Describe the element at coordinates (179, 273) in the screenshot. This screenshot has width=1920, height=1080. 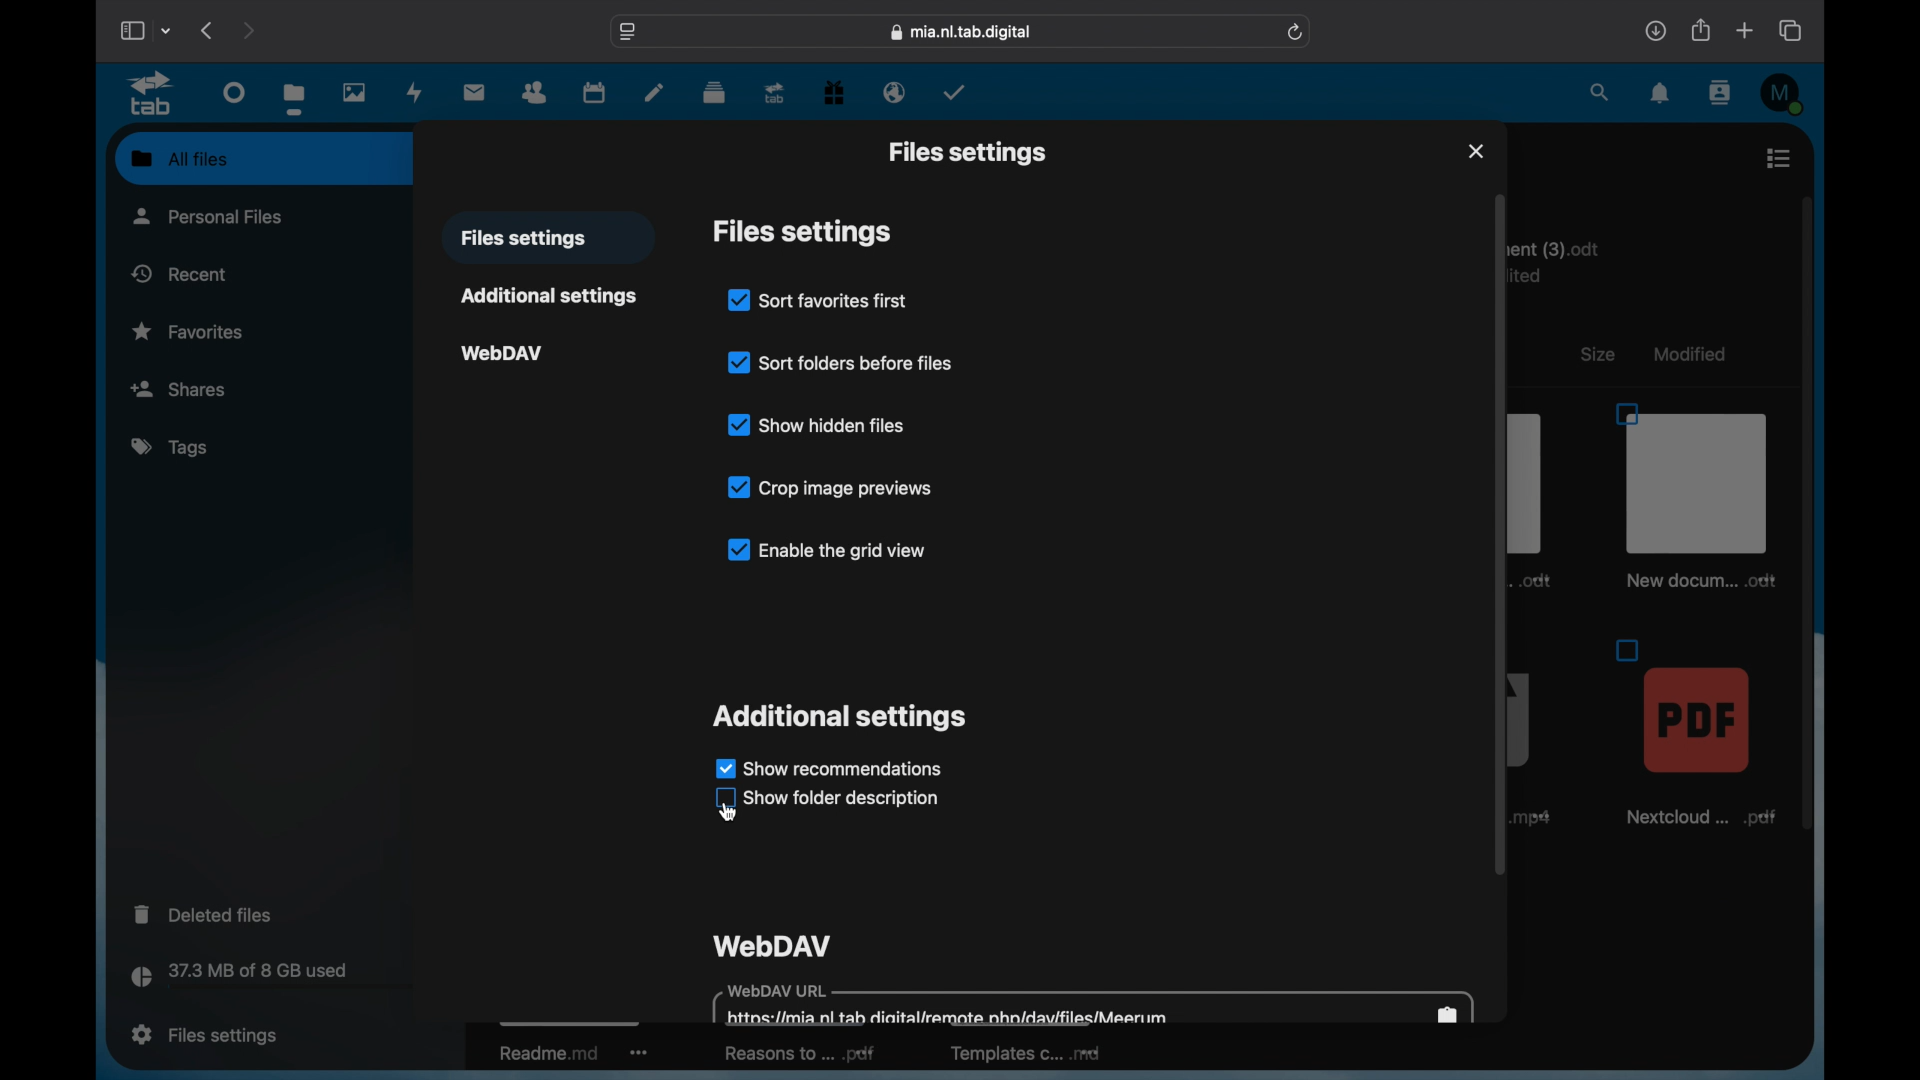
I see `recent` at that location.